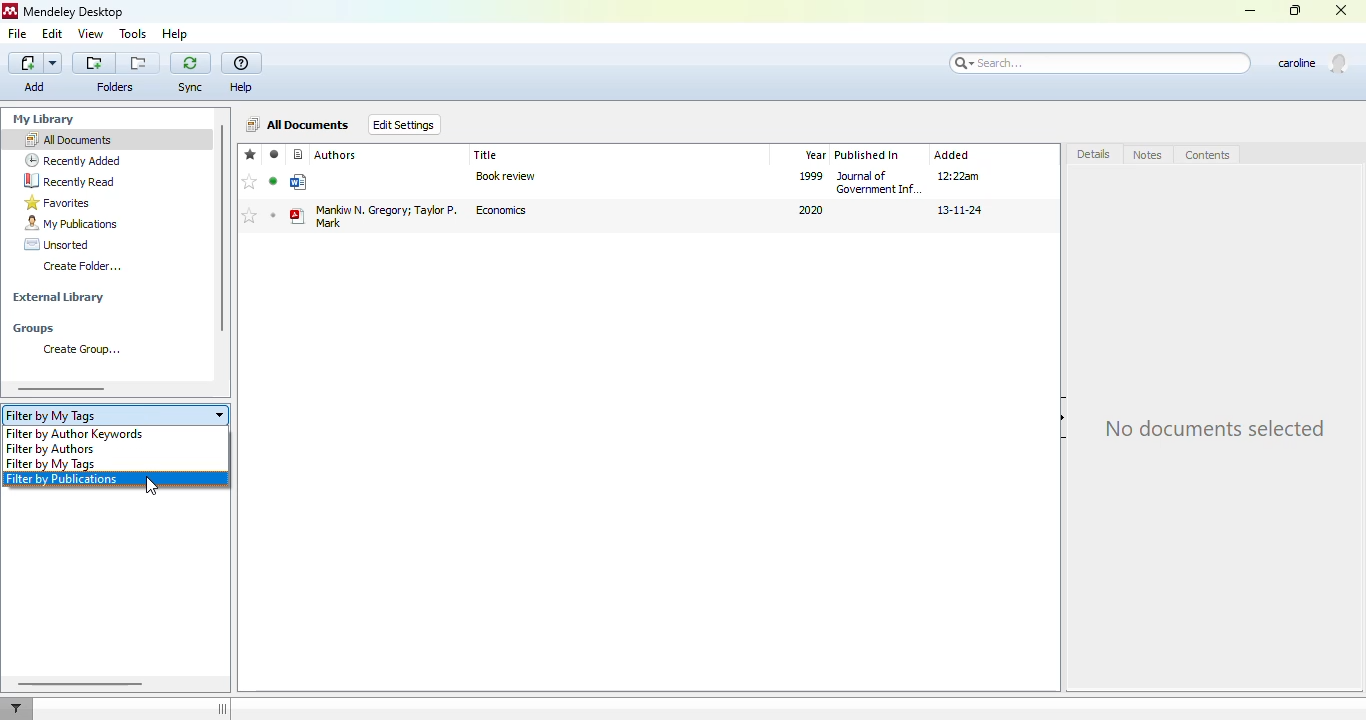 The image size is (1366, 720). Describe the element at coordinates (176, 34) in the screenshot. I see `help` at that location.